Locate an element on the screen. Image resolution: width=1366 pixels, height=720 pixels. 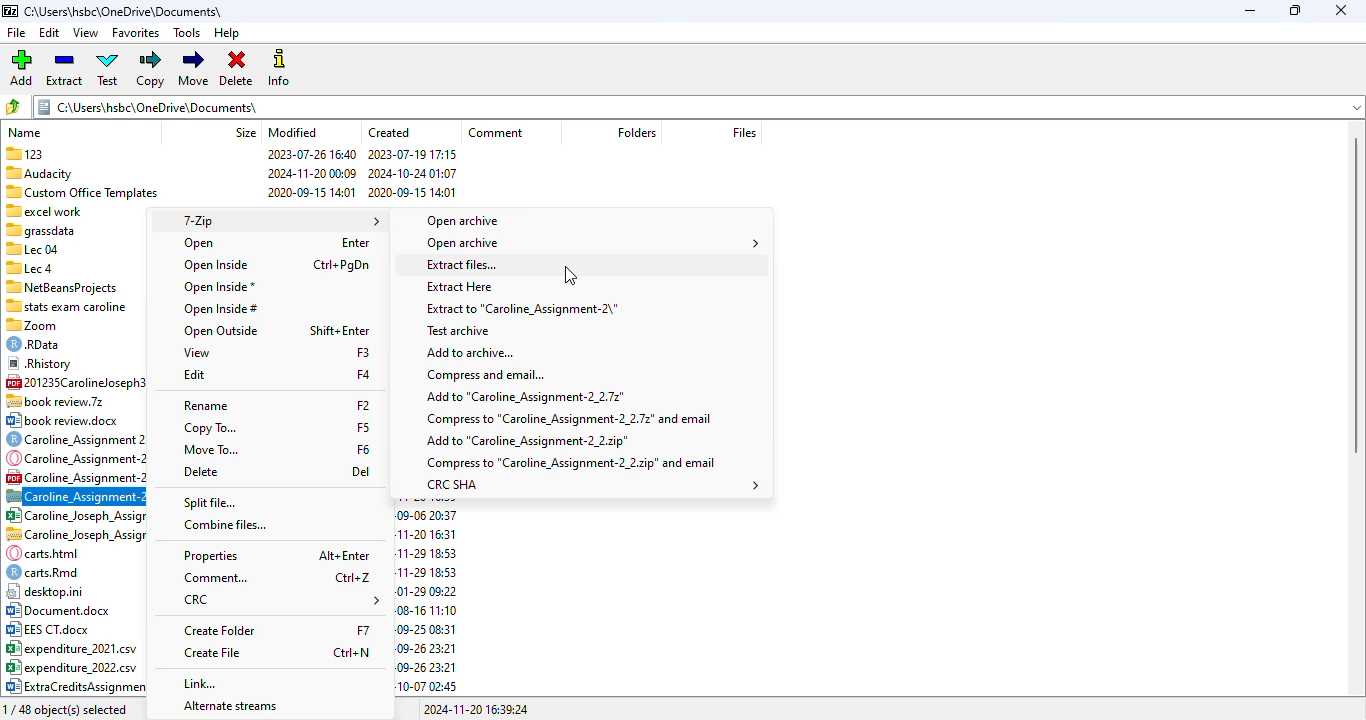
minimize is located at coordinates (1251, 11).